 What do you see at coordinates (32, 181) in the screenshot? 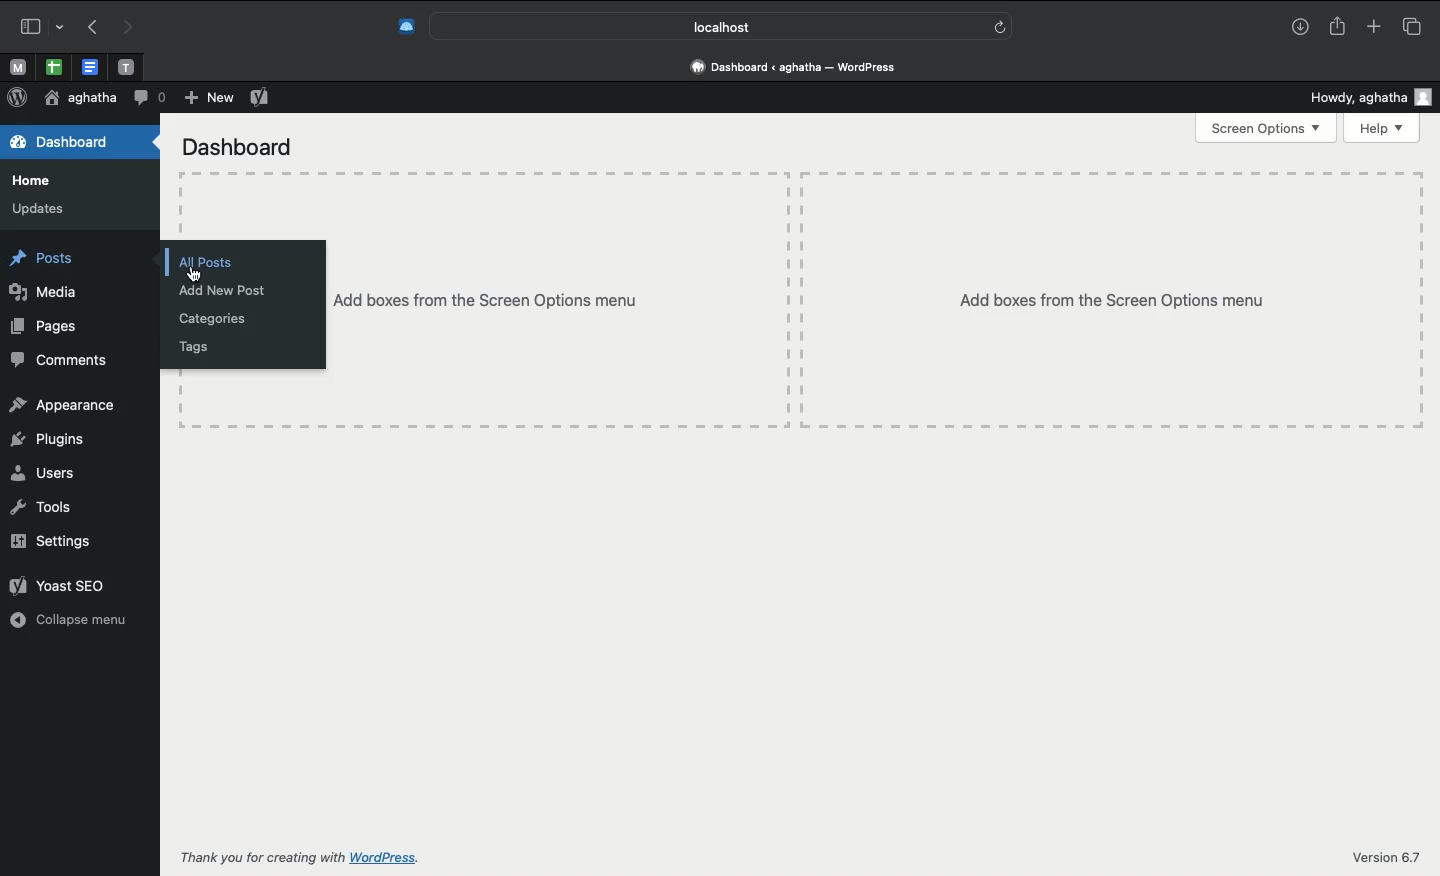
I see `Home` at bounding box center [32, 181].